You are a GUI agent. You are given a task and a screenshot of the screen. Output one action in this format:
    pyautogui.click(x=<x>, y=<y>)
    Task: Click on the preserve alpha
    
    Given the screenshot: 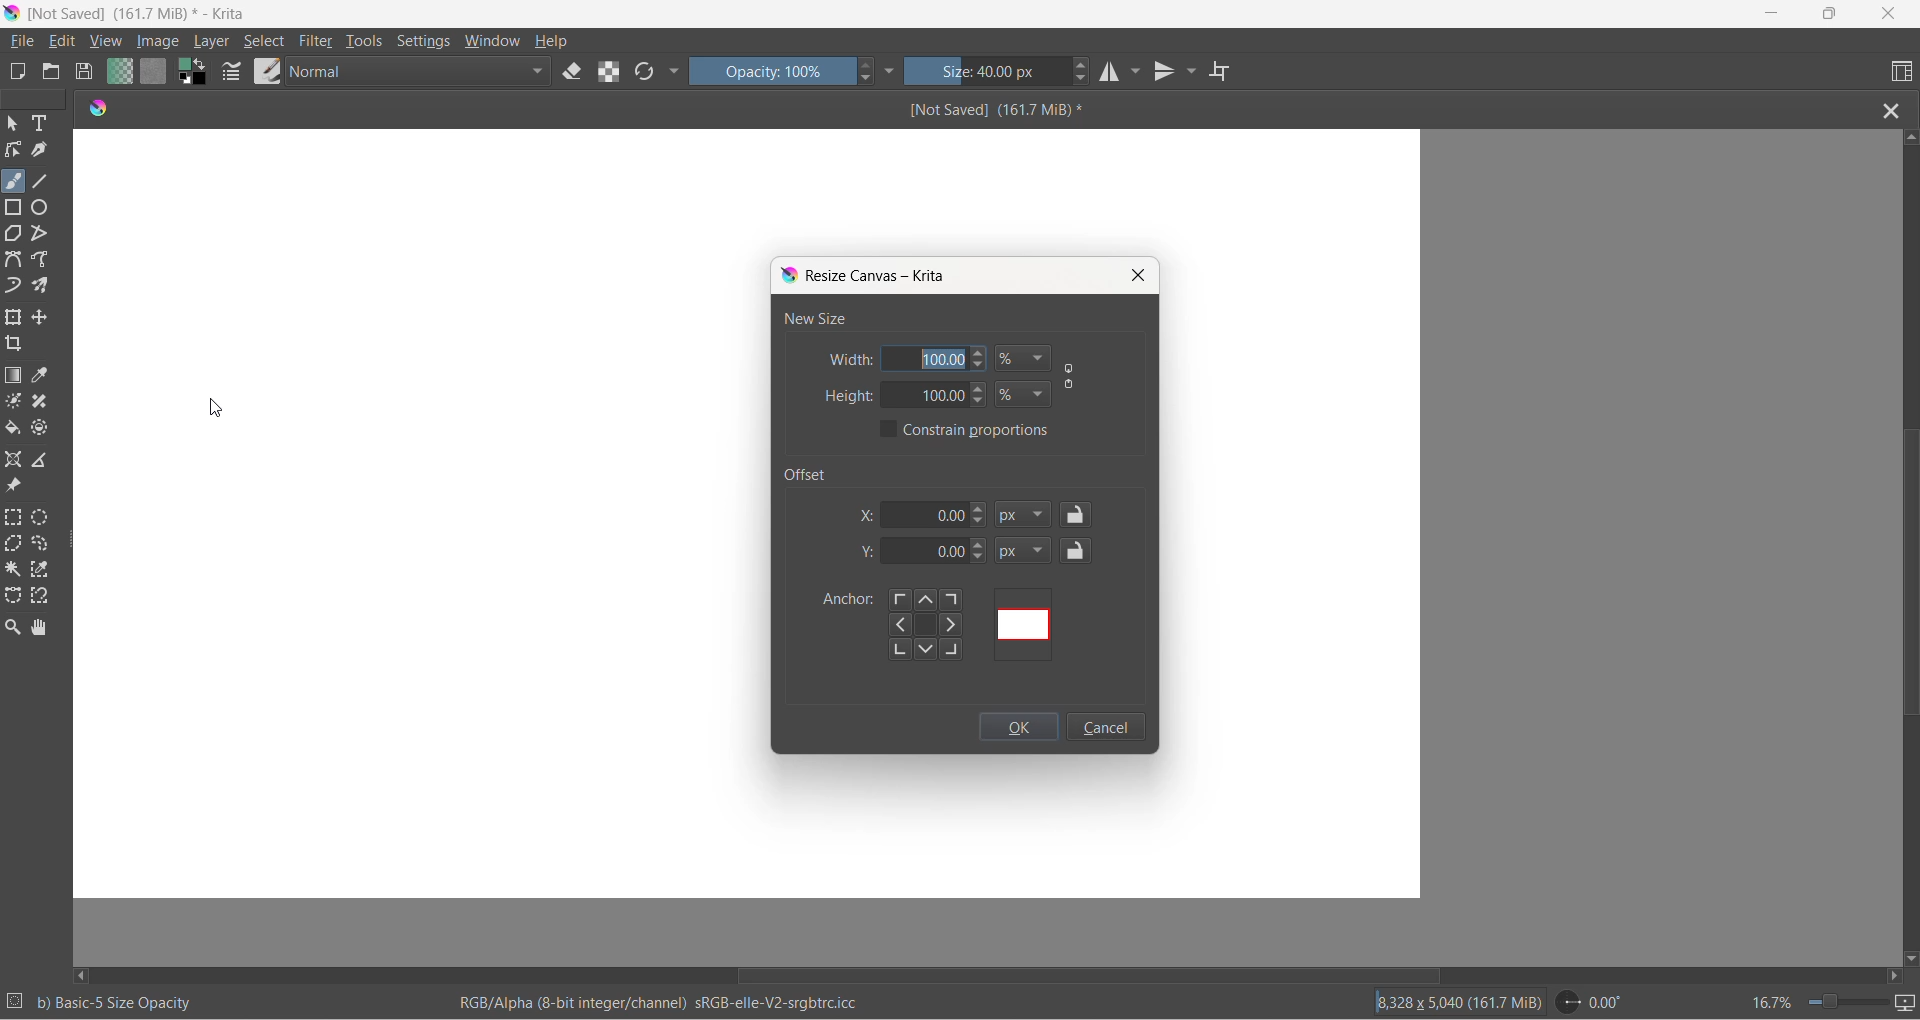 What is the action you would take?
    pyautogui.click(x=613, y=71)
    